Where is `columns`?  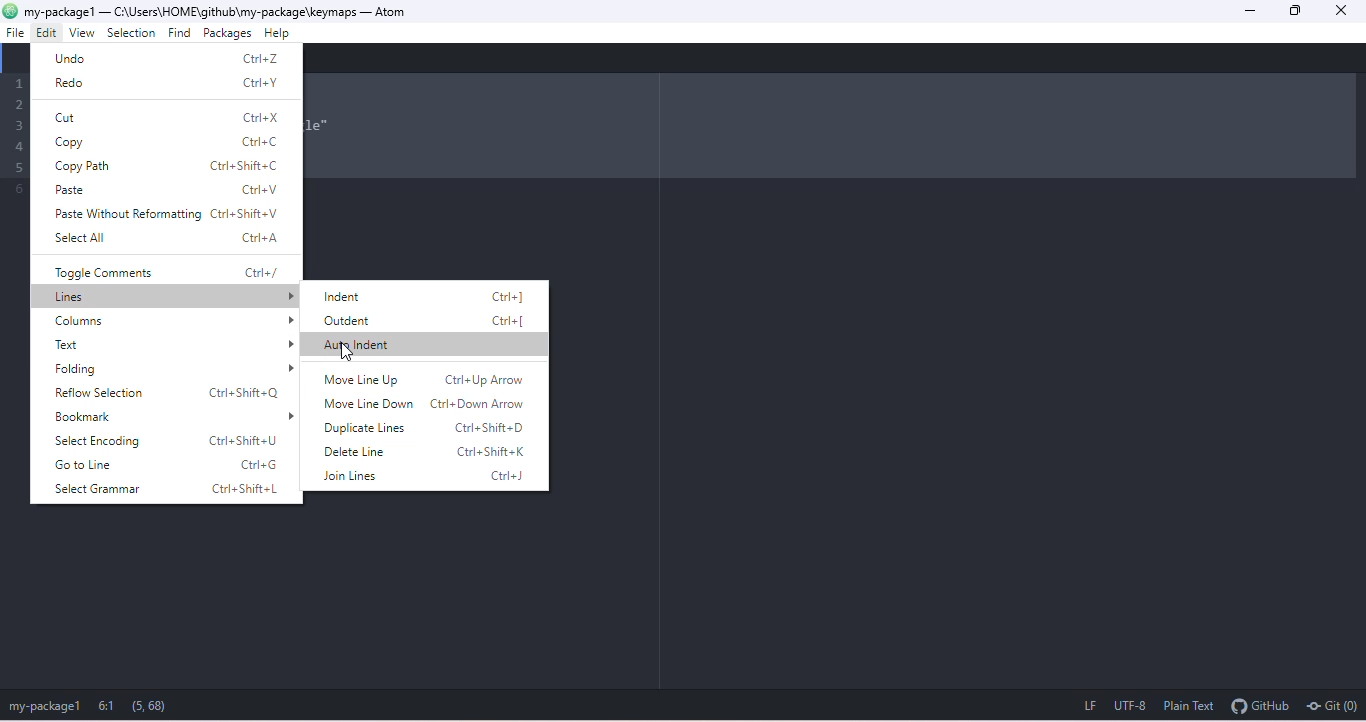
columns is located at coordinates (172, 323).